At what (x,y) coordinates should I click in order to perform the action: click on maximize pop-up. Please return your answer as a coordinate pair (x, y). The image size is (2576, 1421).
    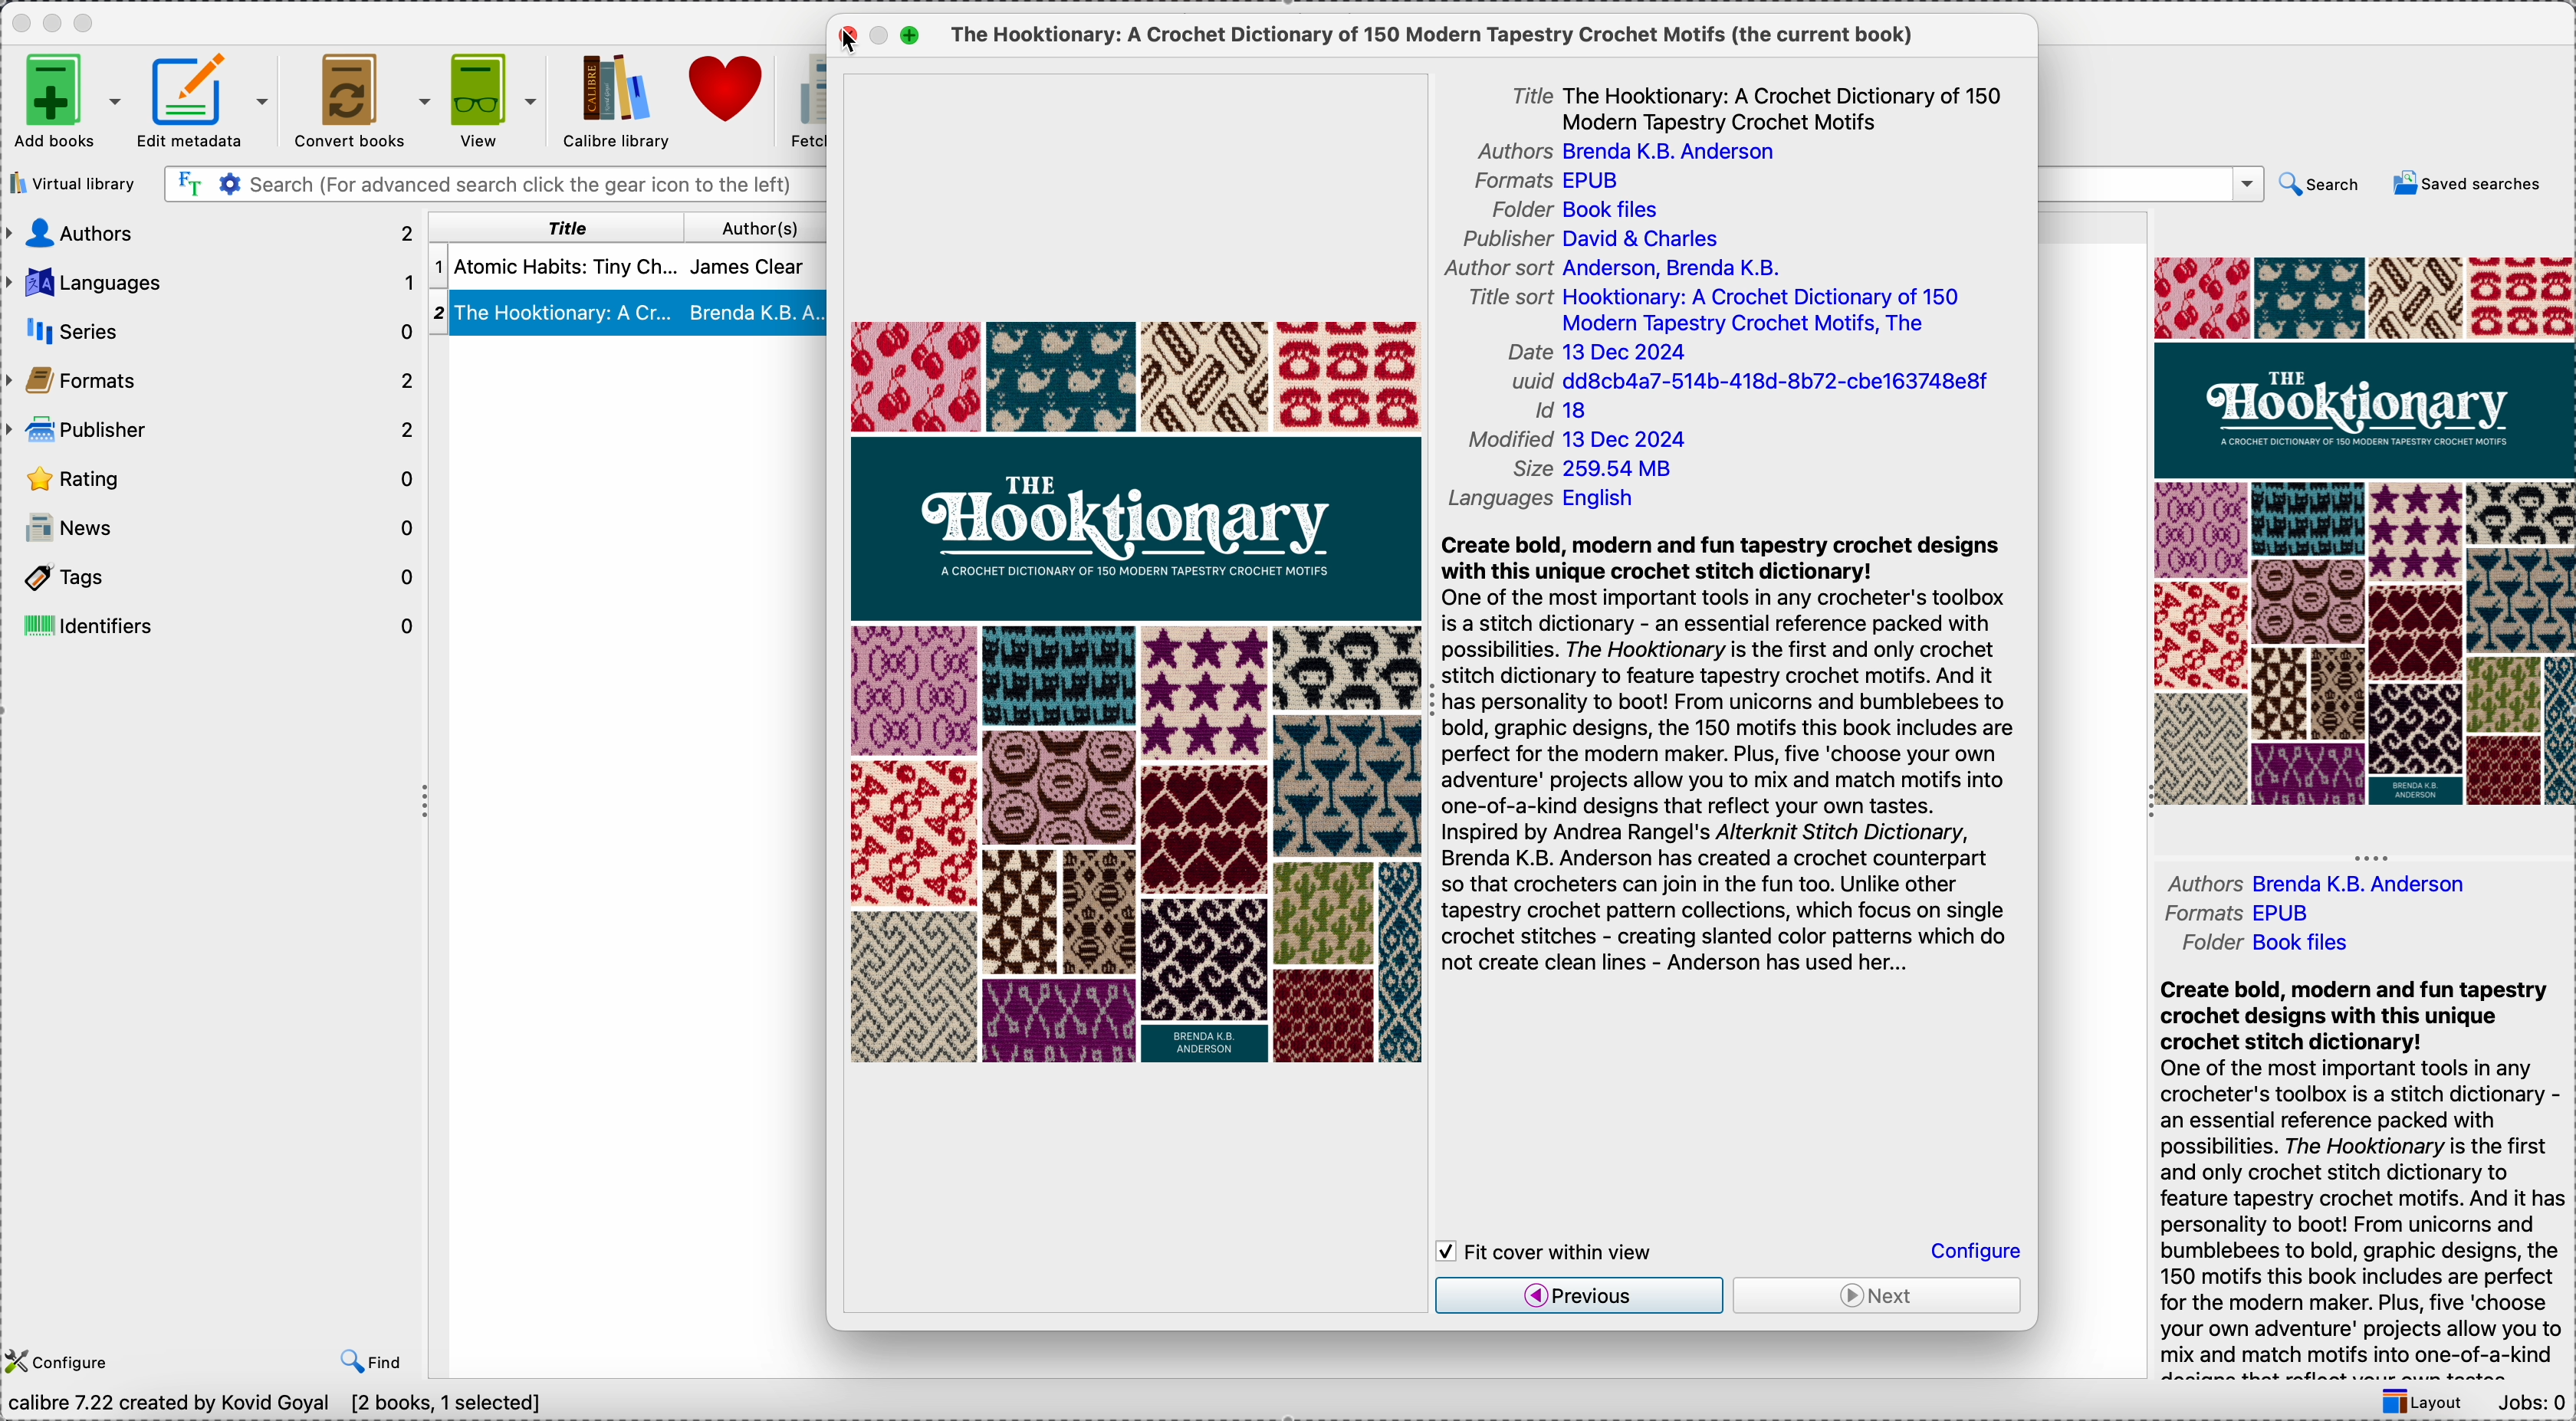
    Looking at the image, I should click on (913, 33).